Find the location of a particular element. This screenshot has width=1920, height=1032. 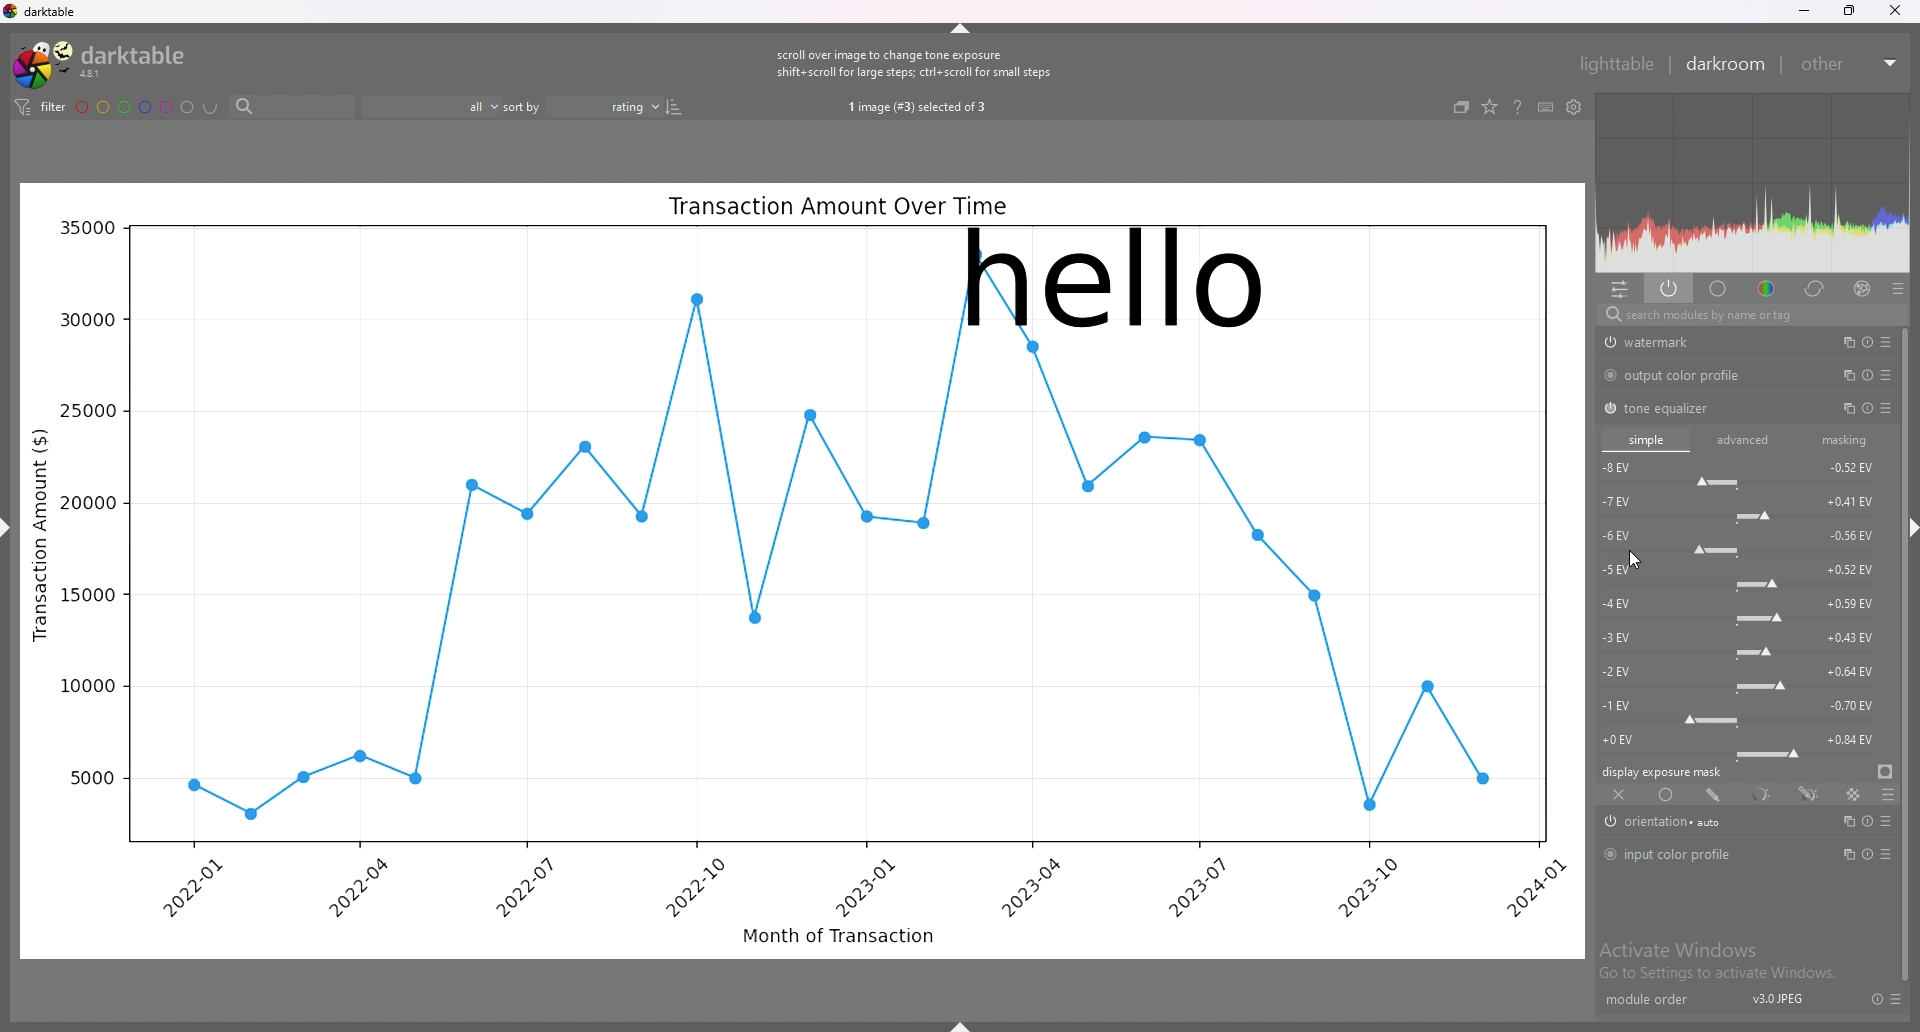

20000 is located at coordinates (87, 503).